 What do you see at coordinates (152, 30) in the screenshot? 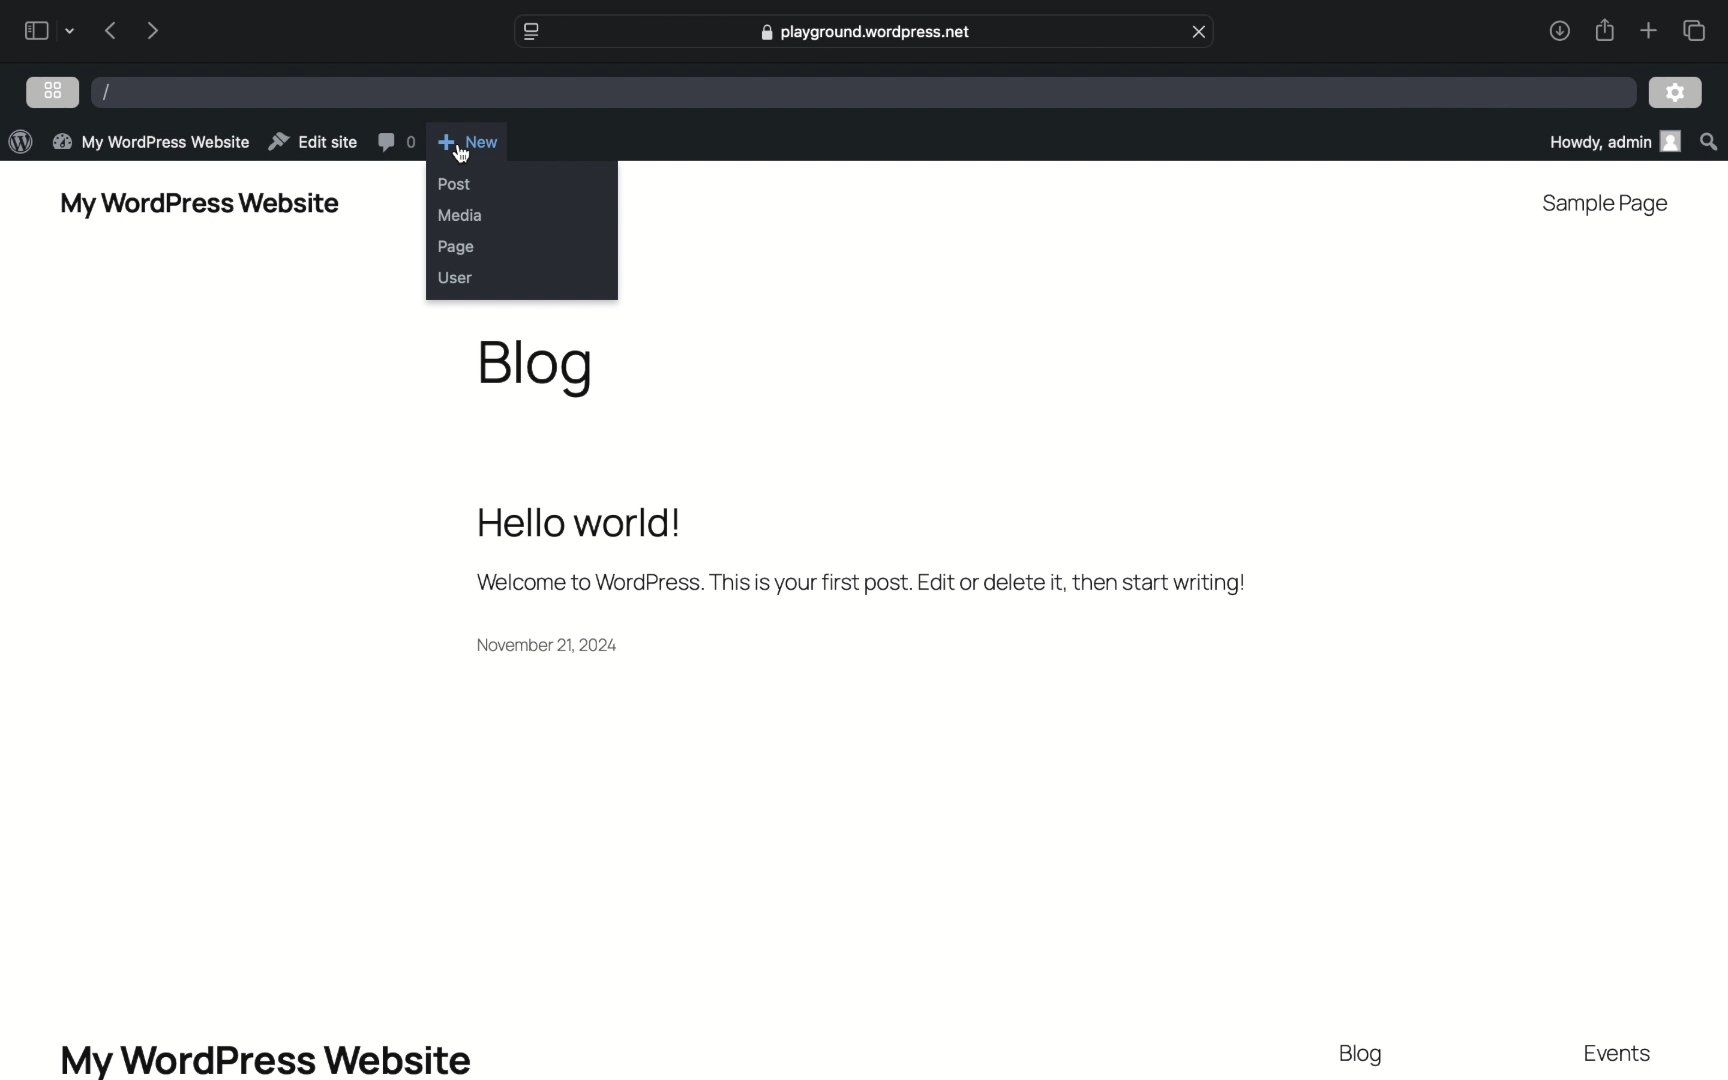
I see `next page` at bounding box center [152, 30].